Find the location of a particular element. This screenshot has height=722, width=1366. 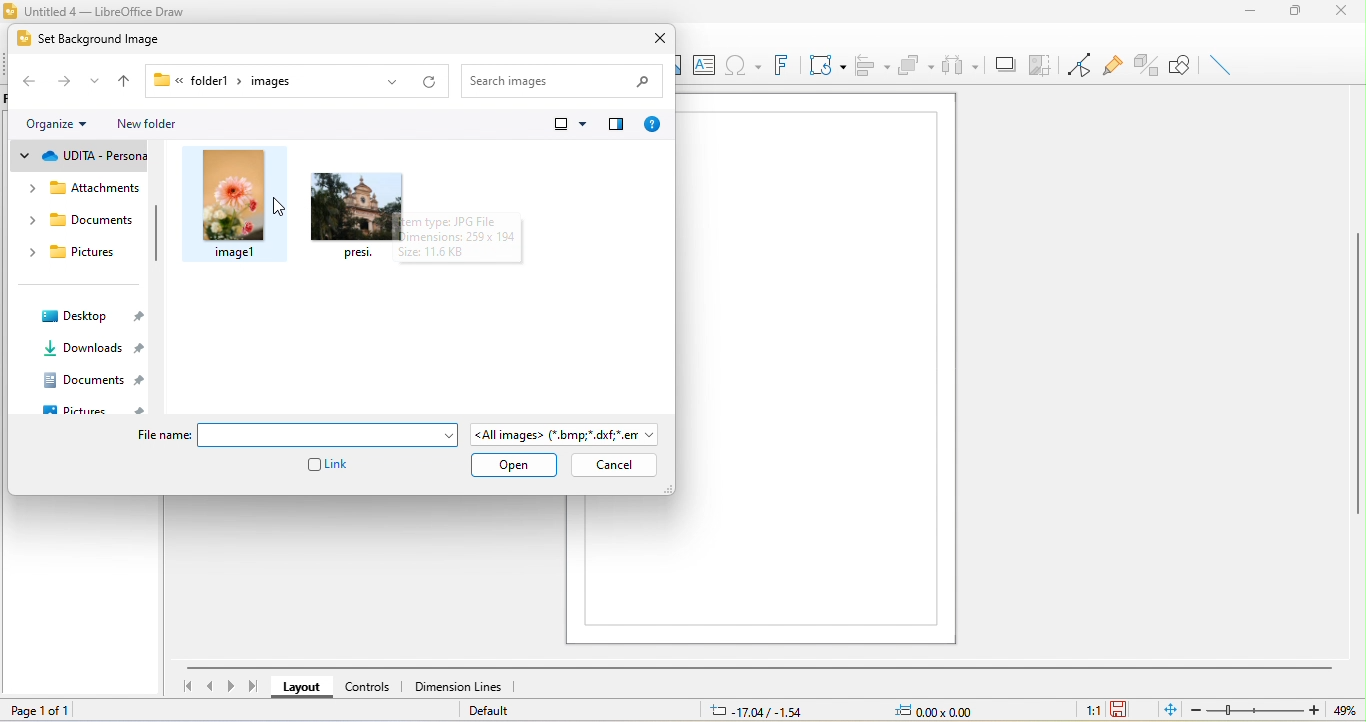

49% is located at coordinates (1342, 709).